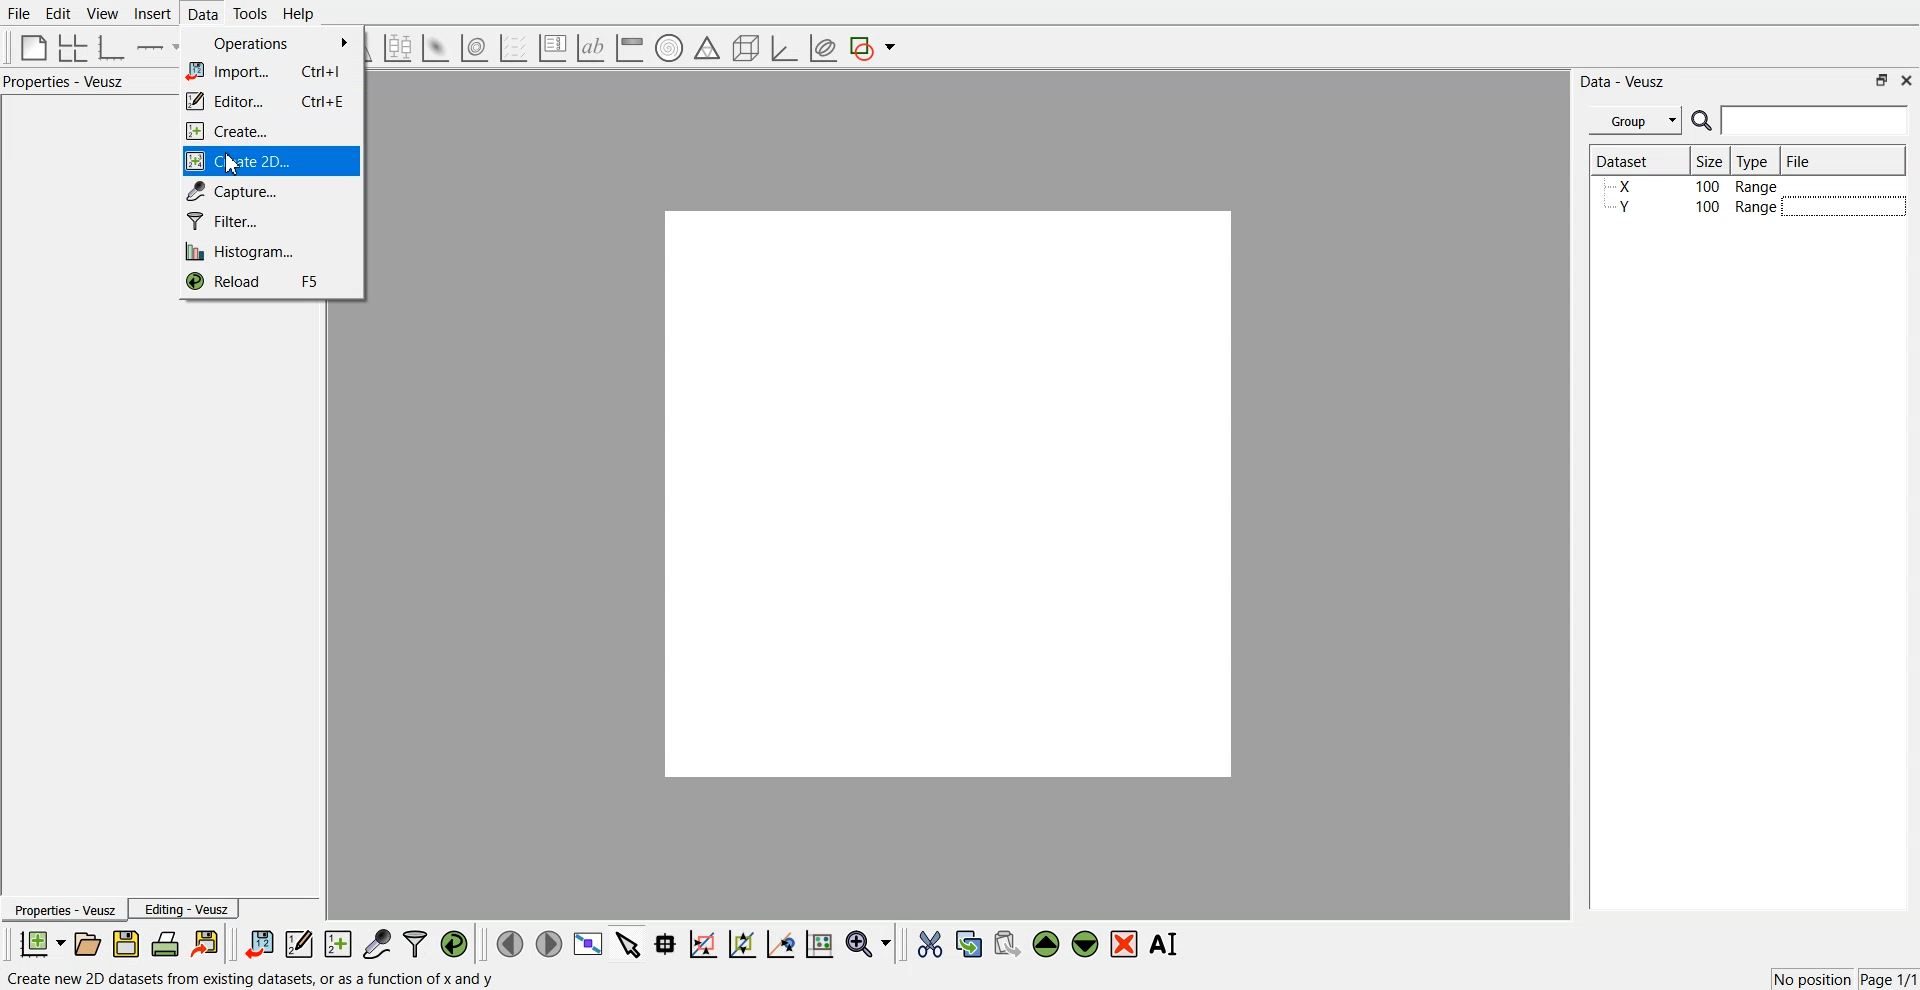 Image resolution: width=1920 pixels, height=990 pixels. Describe the element at coordinates (112, 48) in the screenshot. I see `Base Graph` at that location.